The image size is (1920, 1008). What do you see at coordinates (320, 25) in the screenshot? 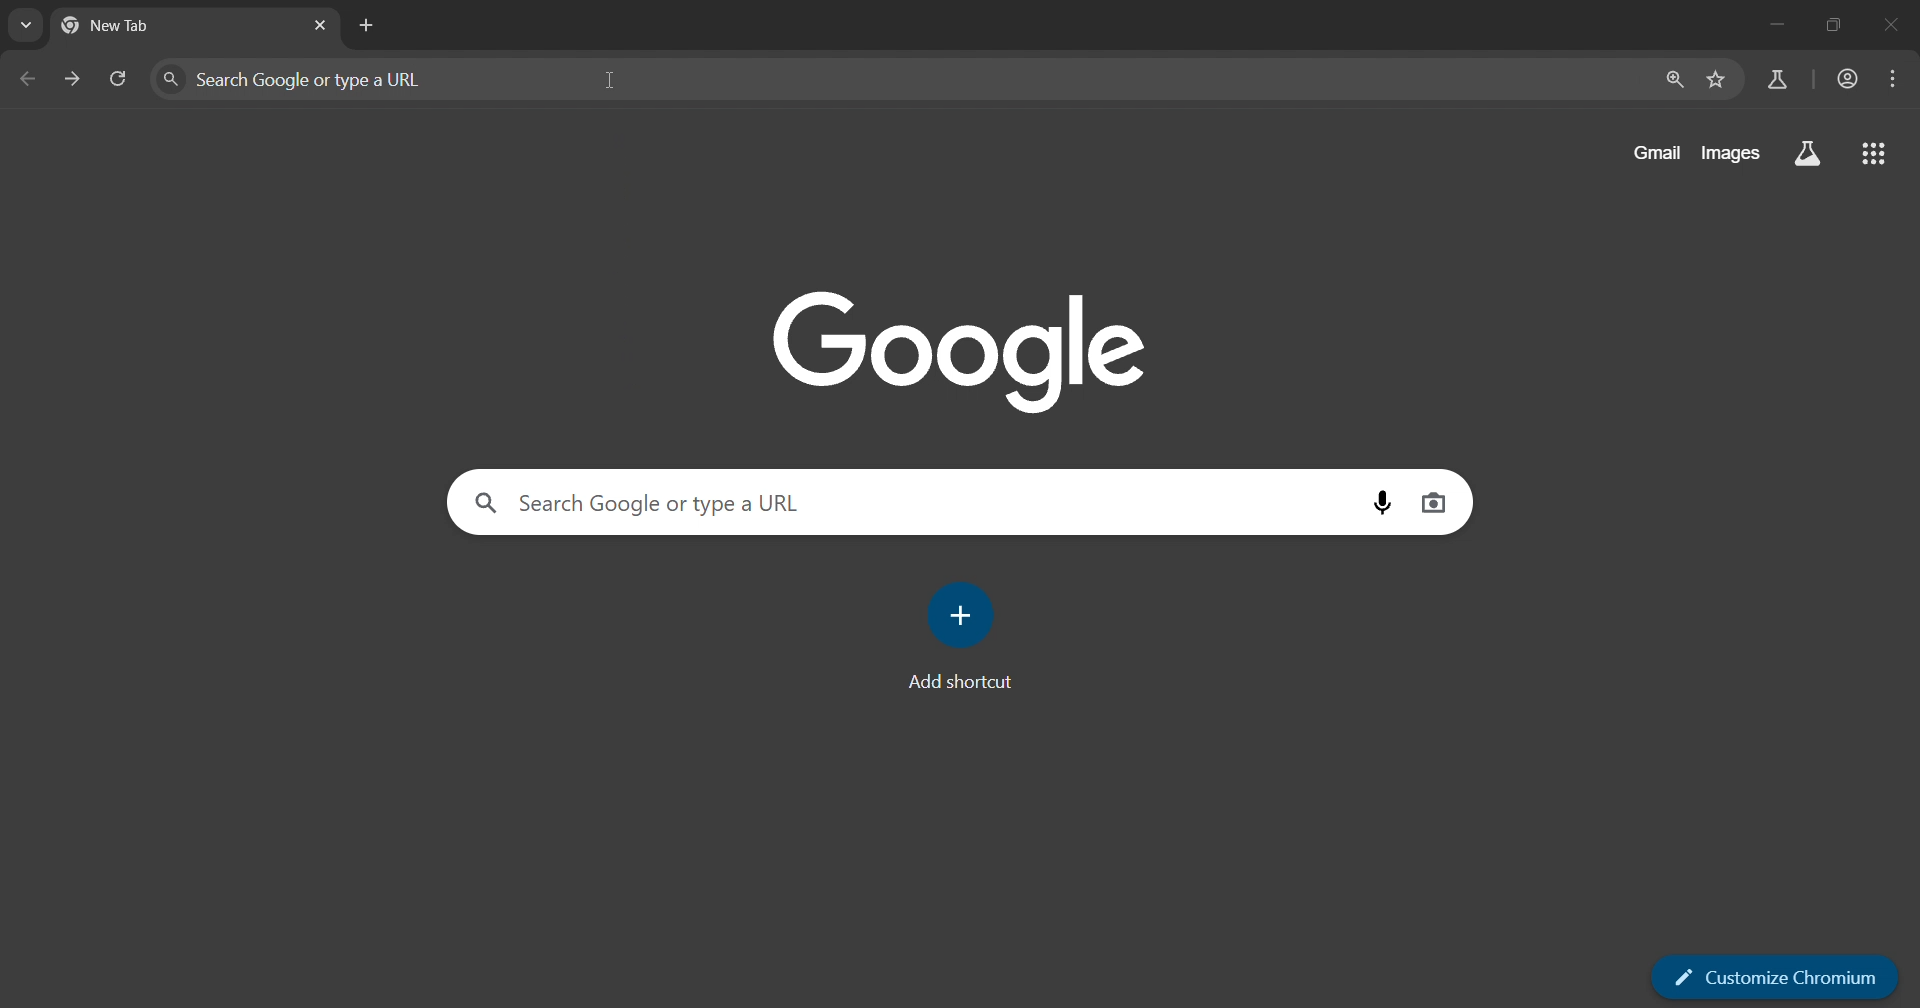
I see `close tab` at bounding box center [320, 25].